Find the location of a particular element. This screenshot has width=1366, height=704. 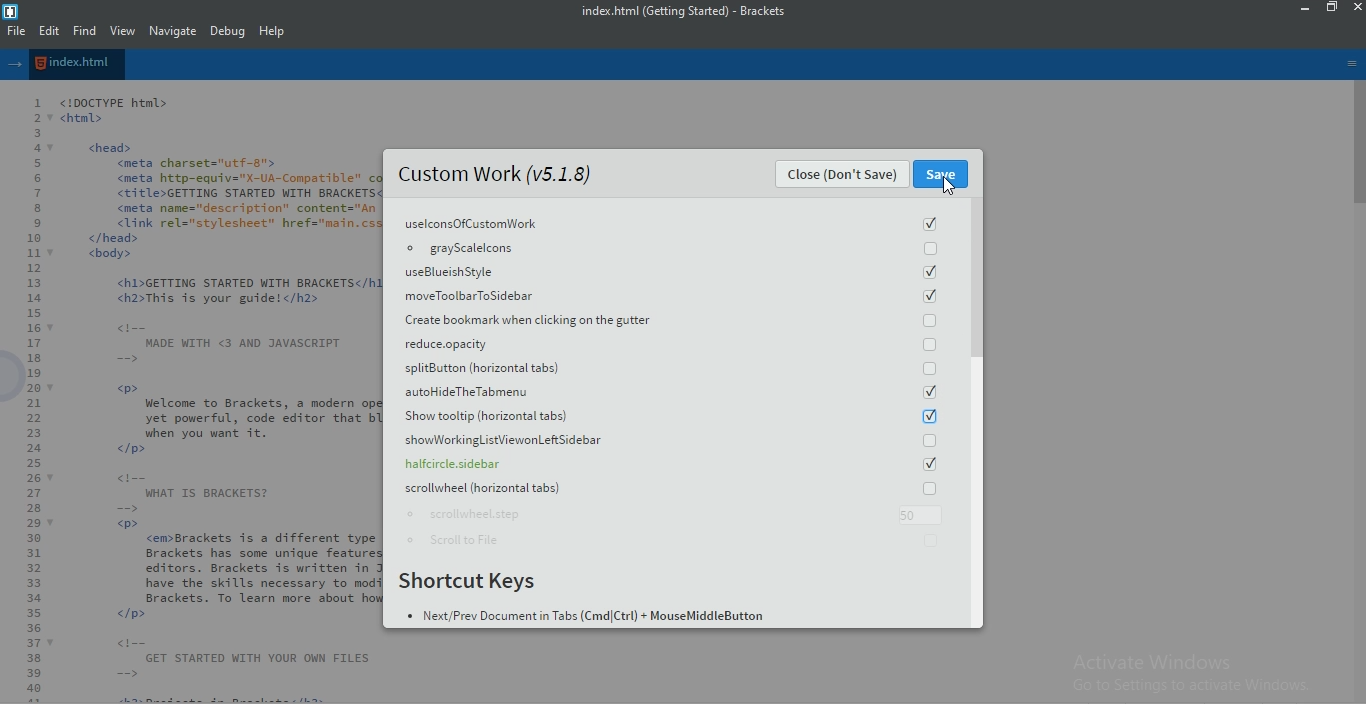

Shortcut Keys is located at coordinates (469, 582).